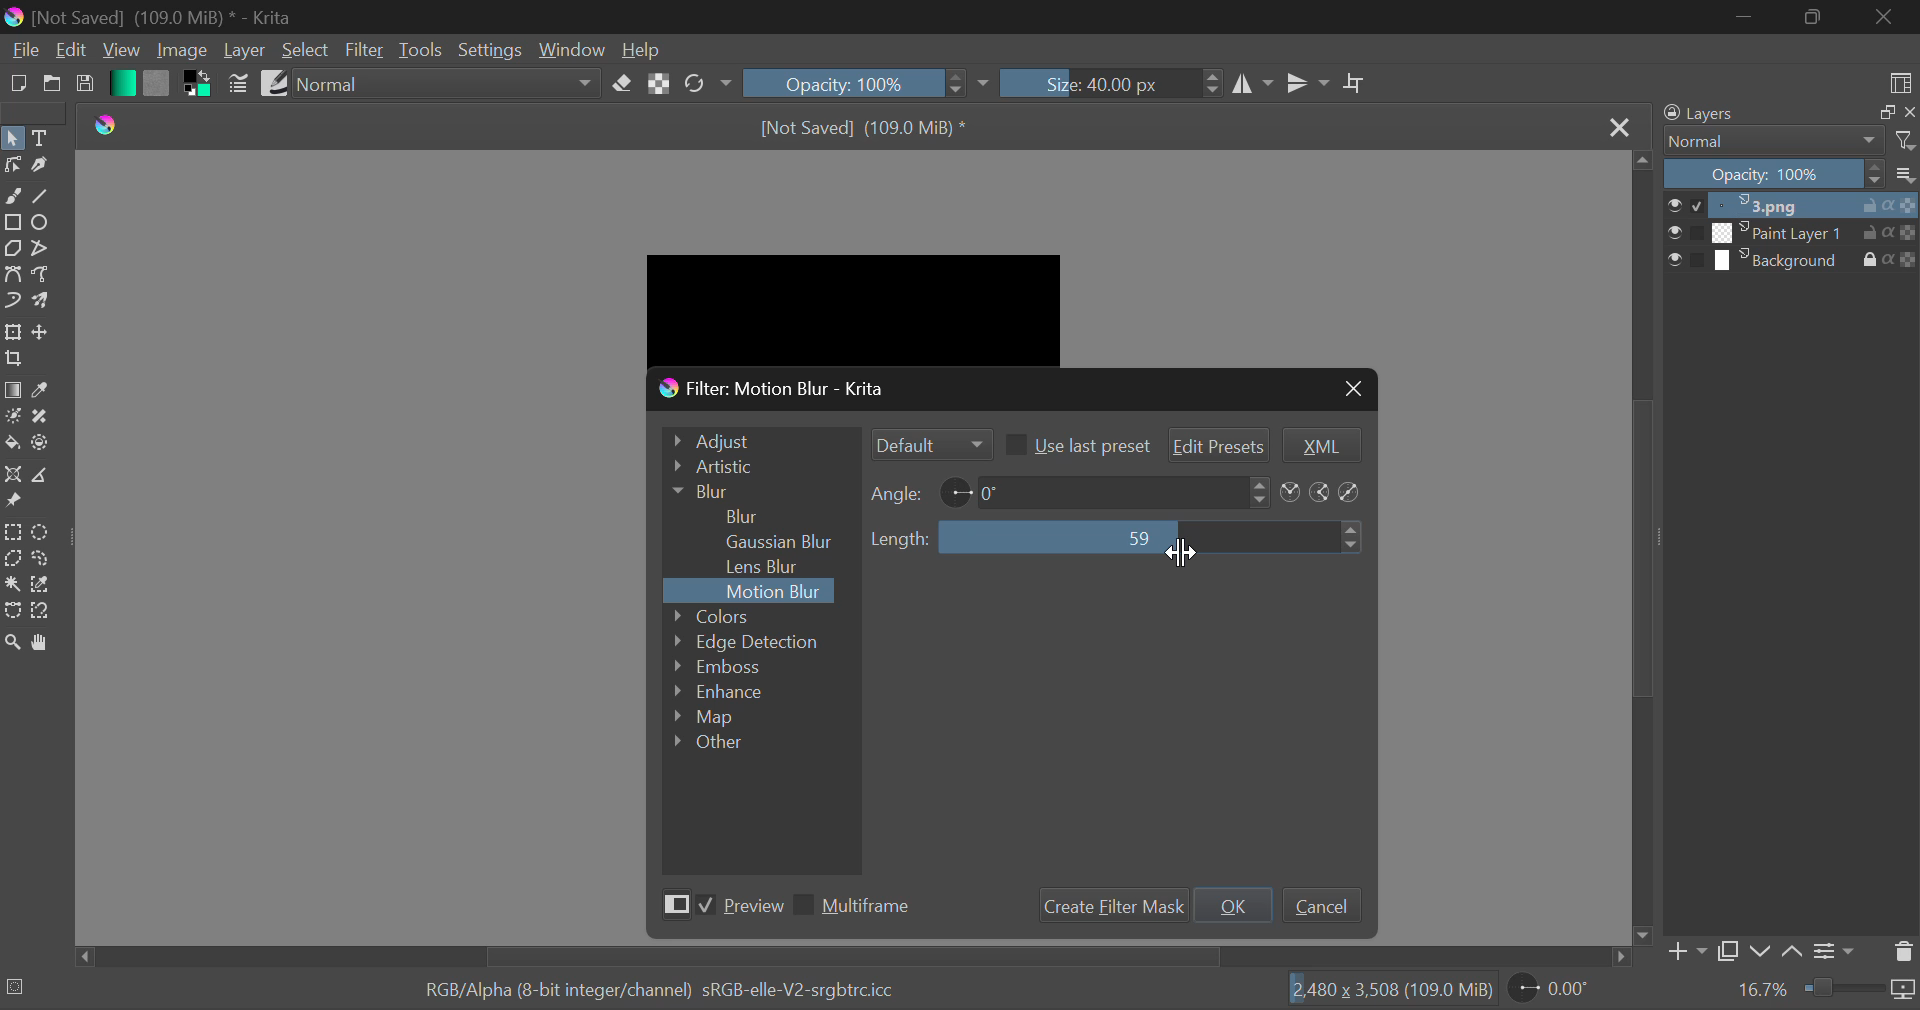 The image size is (1920, 1010). Describe the element at coordinates (715, 666) in the screenshot. I see `Emboss` at that location.